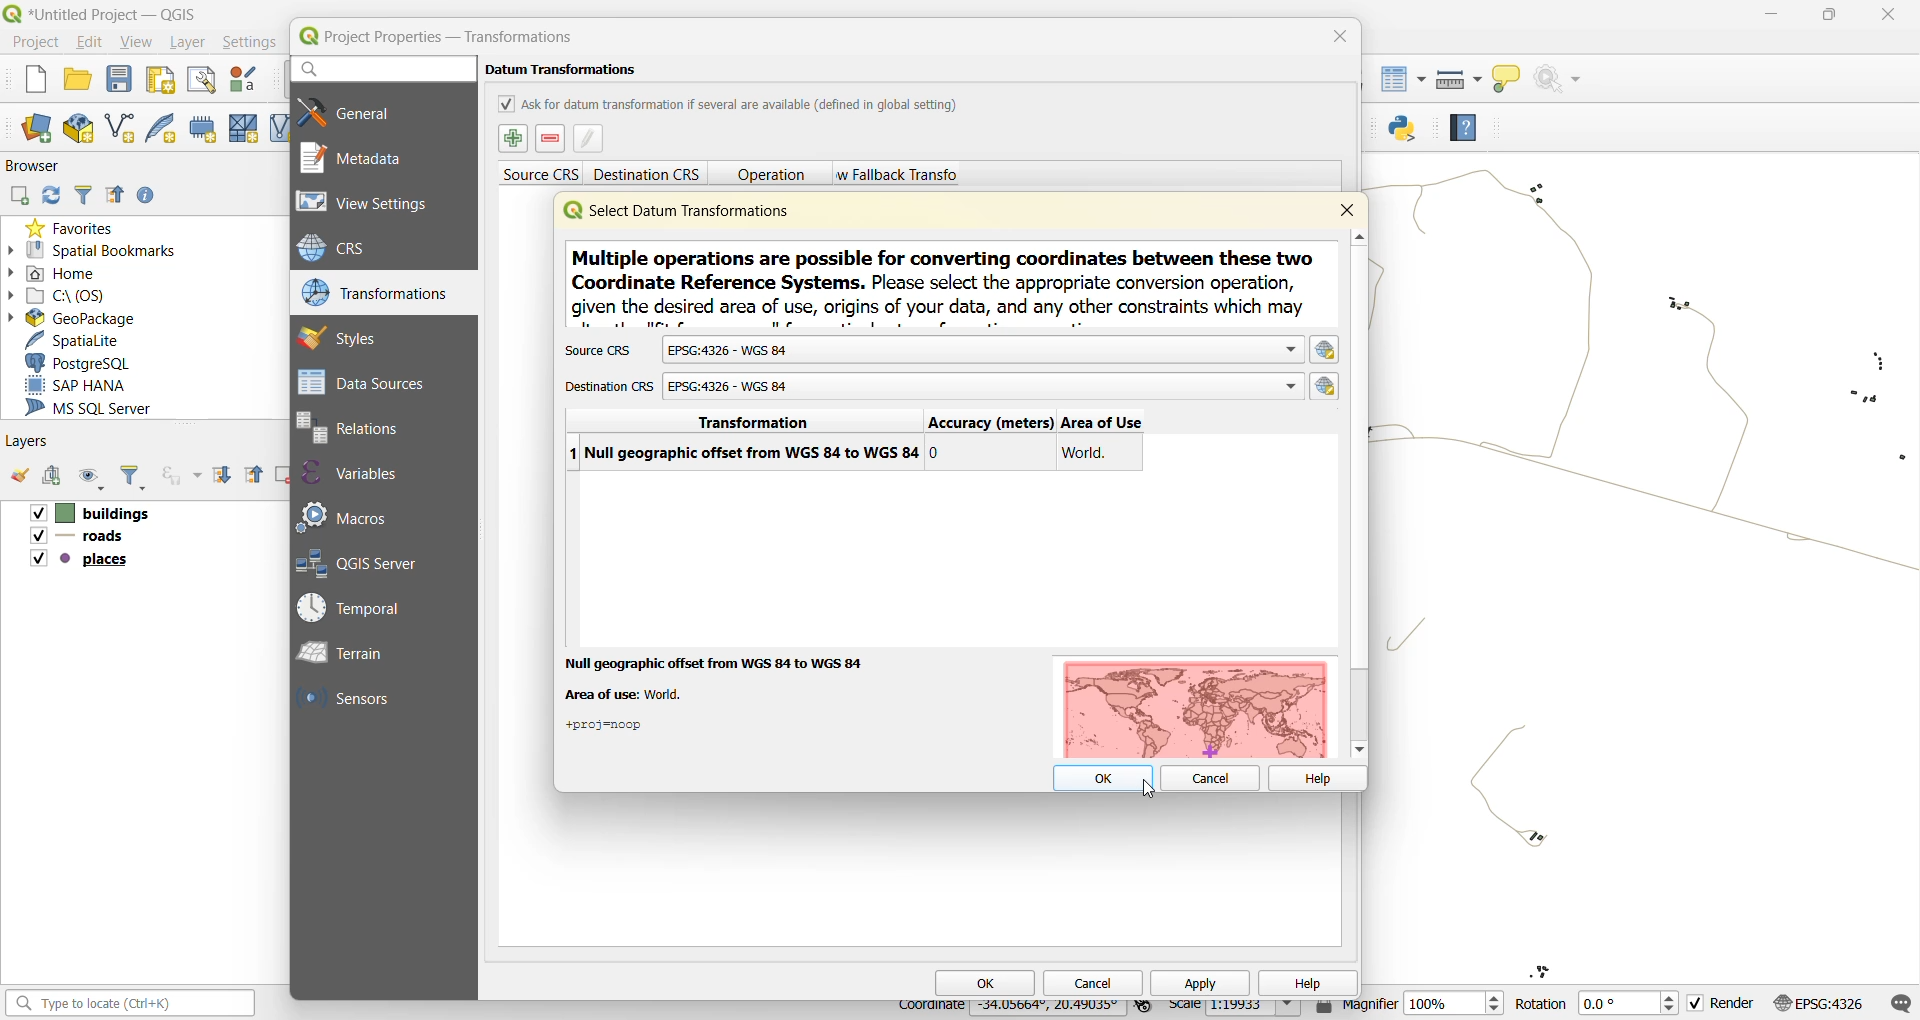  I want to click on view, so click(139, 43).